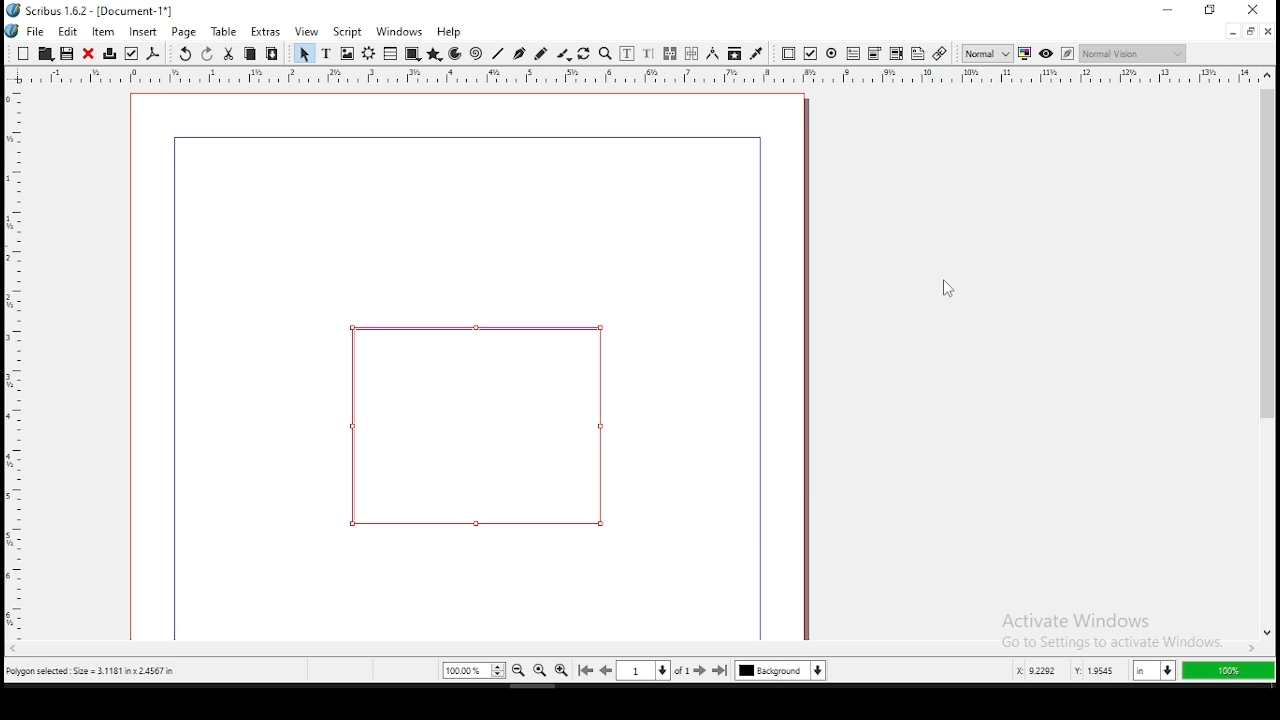  What do you see at coordinates (476, 54) in the screenshot?
I see `spiral` at bounding box center [476, 54].